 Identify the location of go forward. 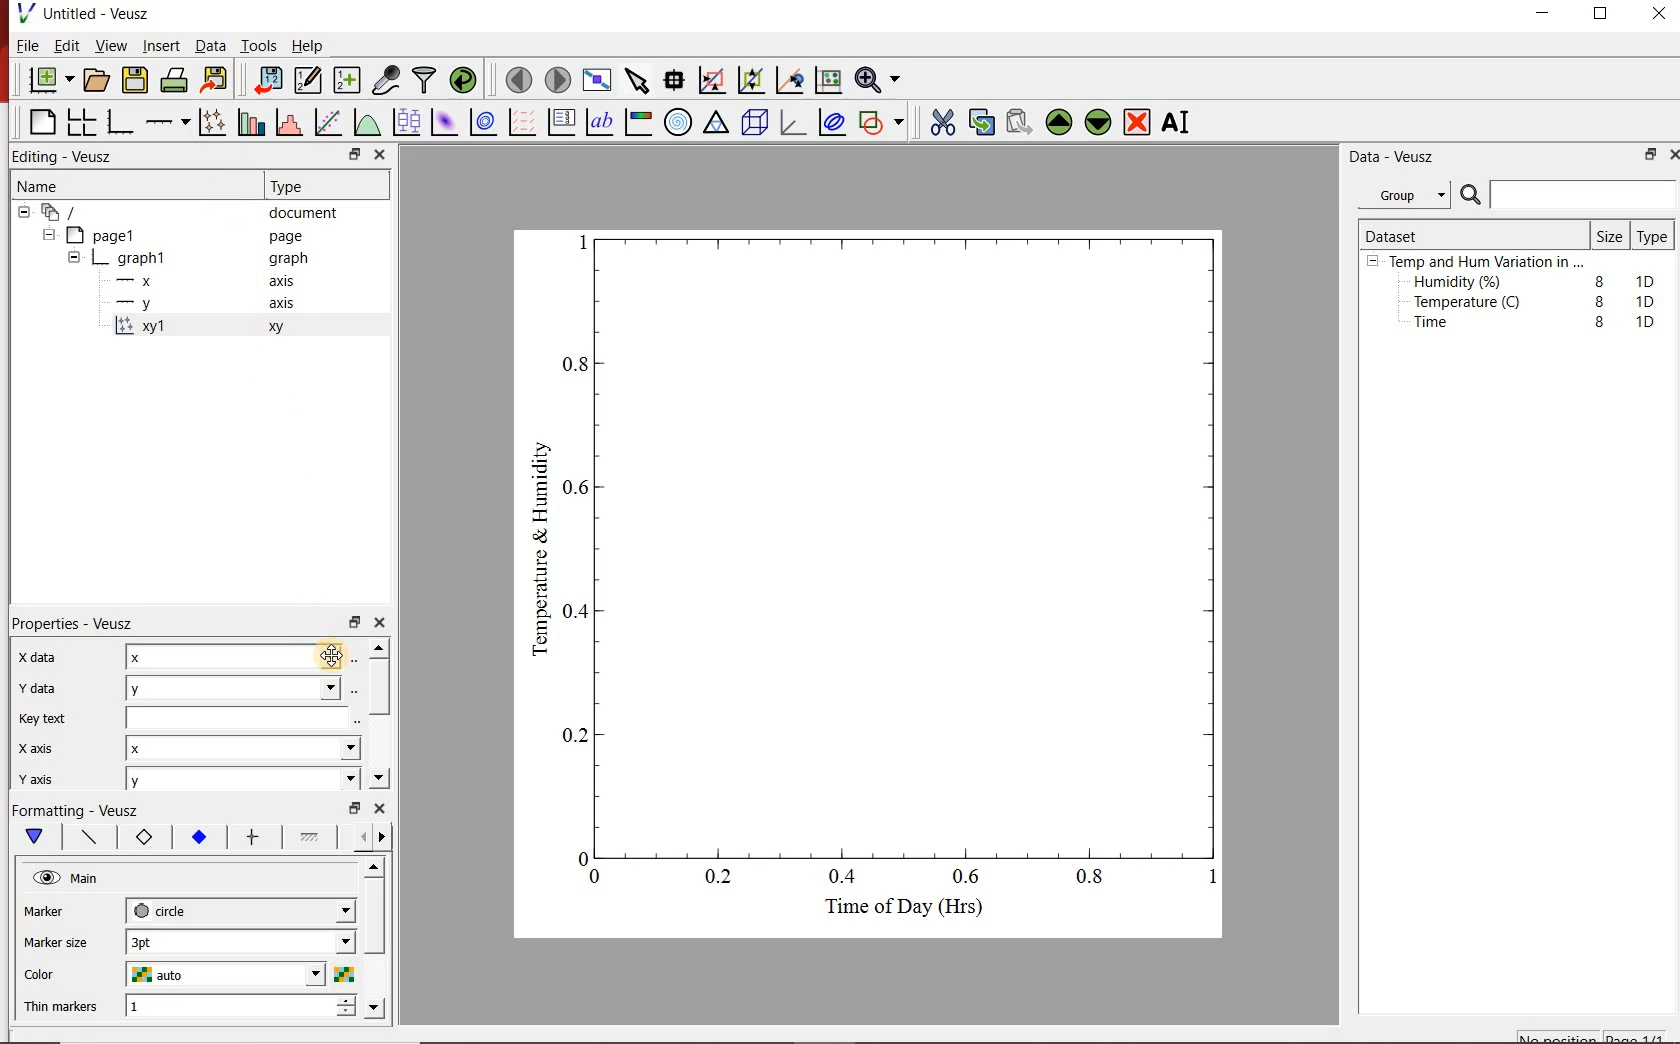
(386, 837).